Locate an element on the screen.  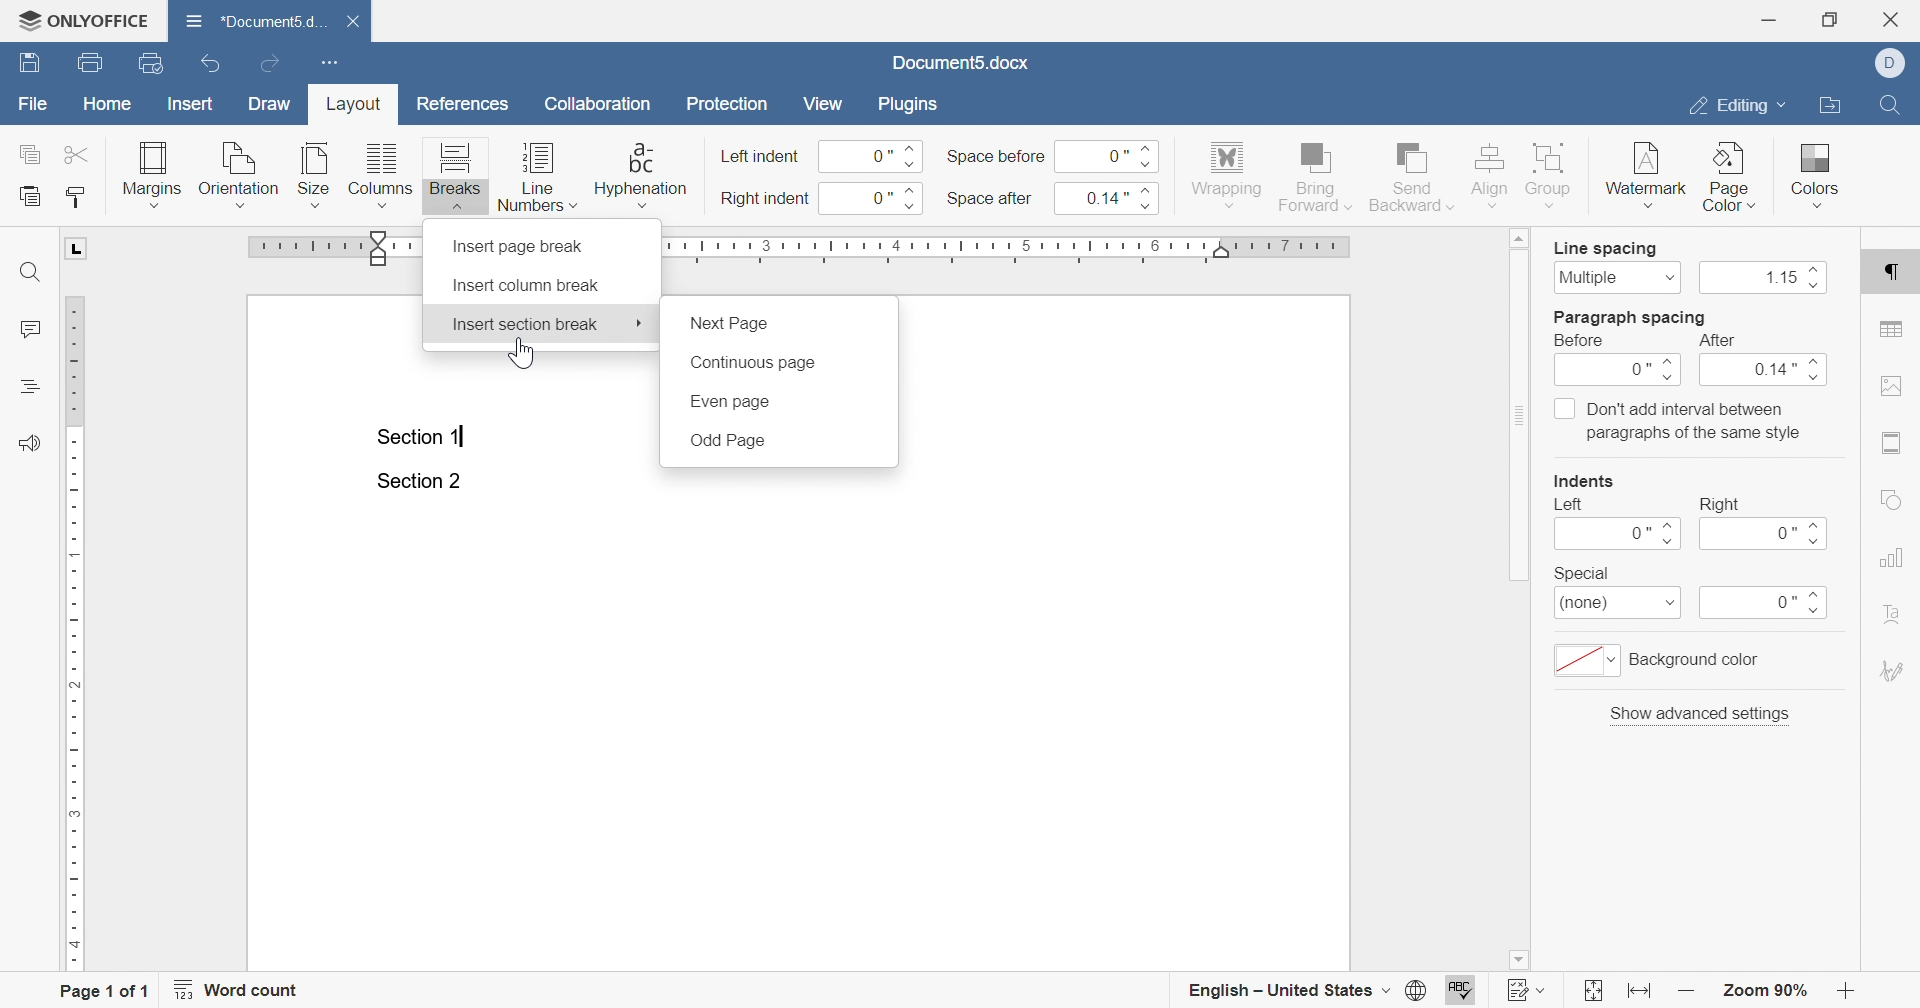
insert column break is located at coordinates (526, 286).